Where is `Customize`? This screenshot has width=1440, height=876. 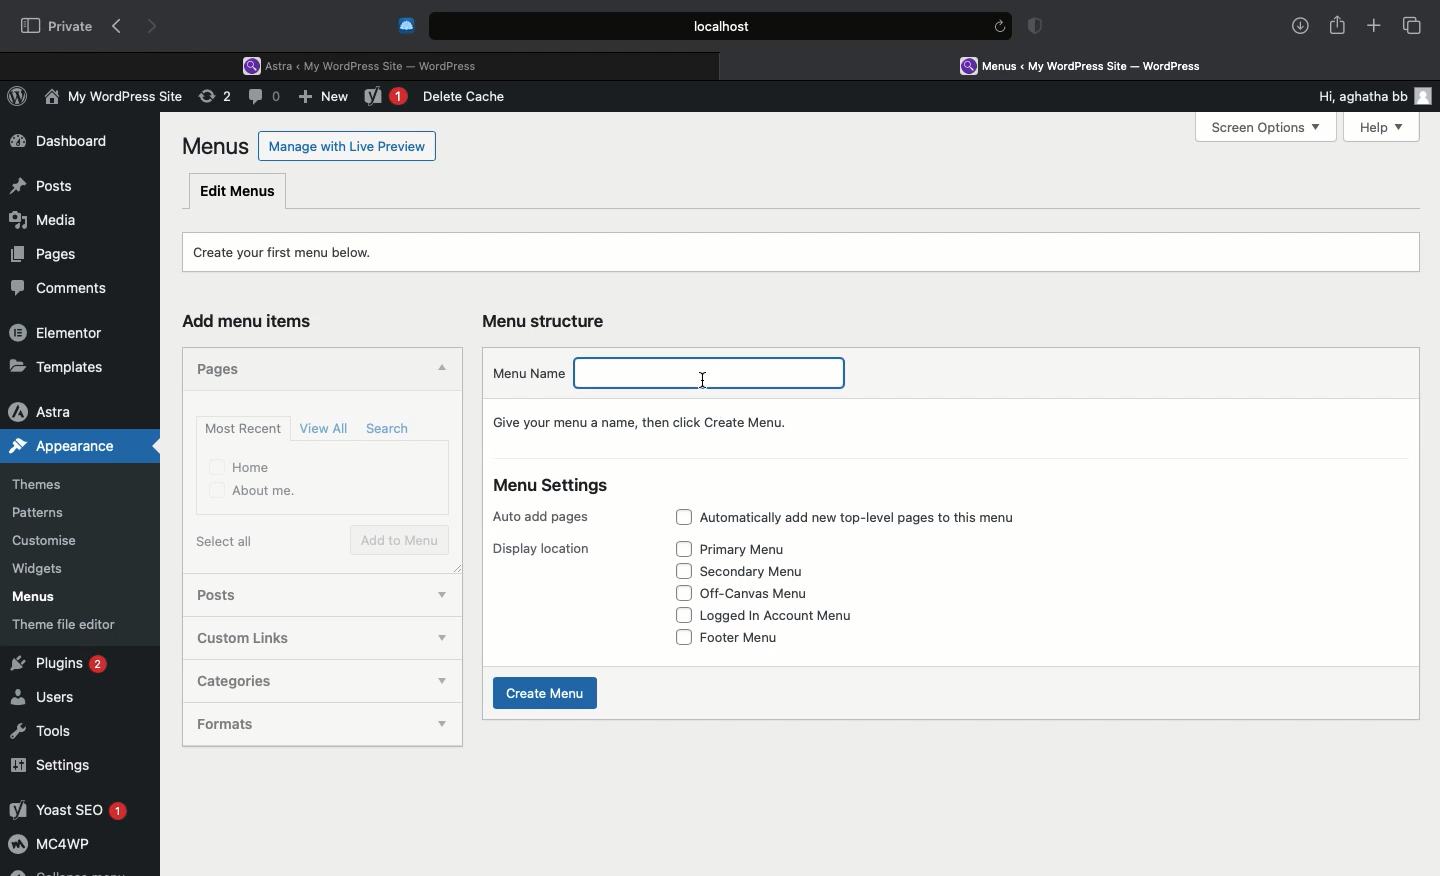
Customize is located at coordinates (48, 544).